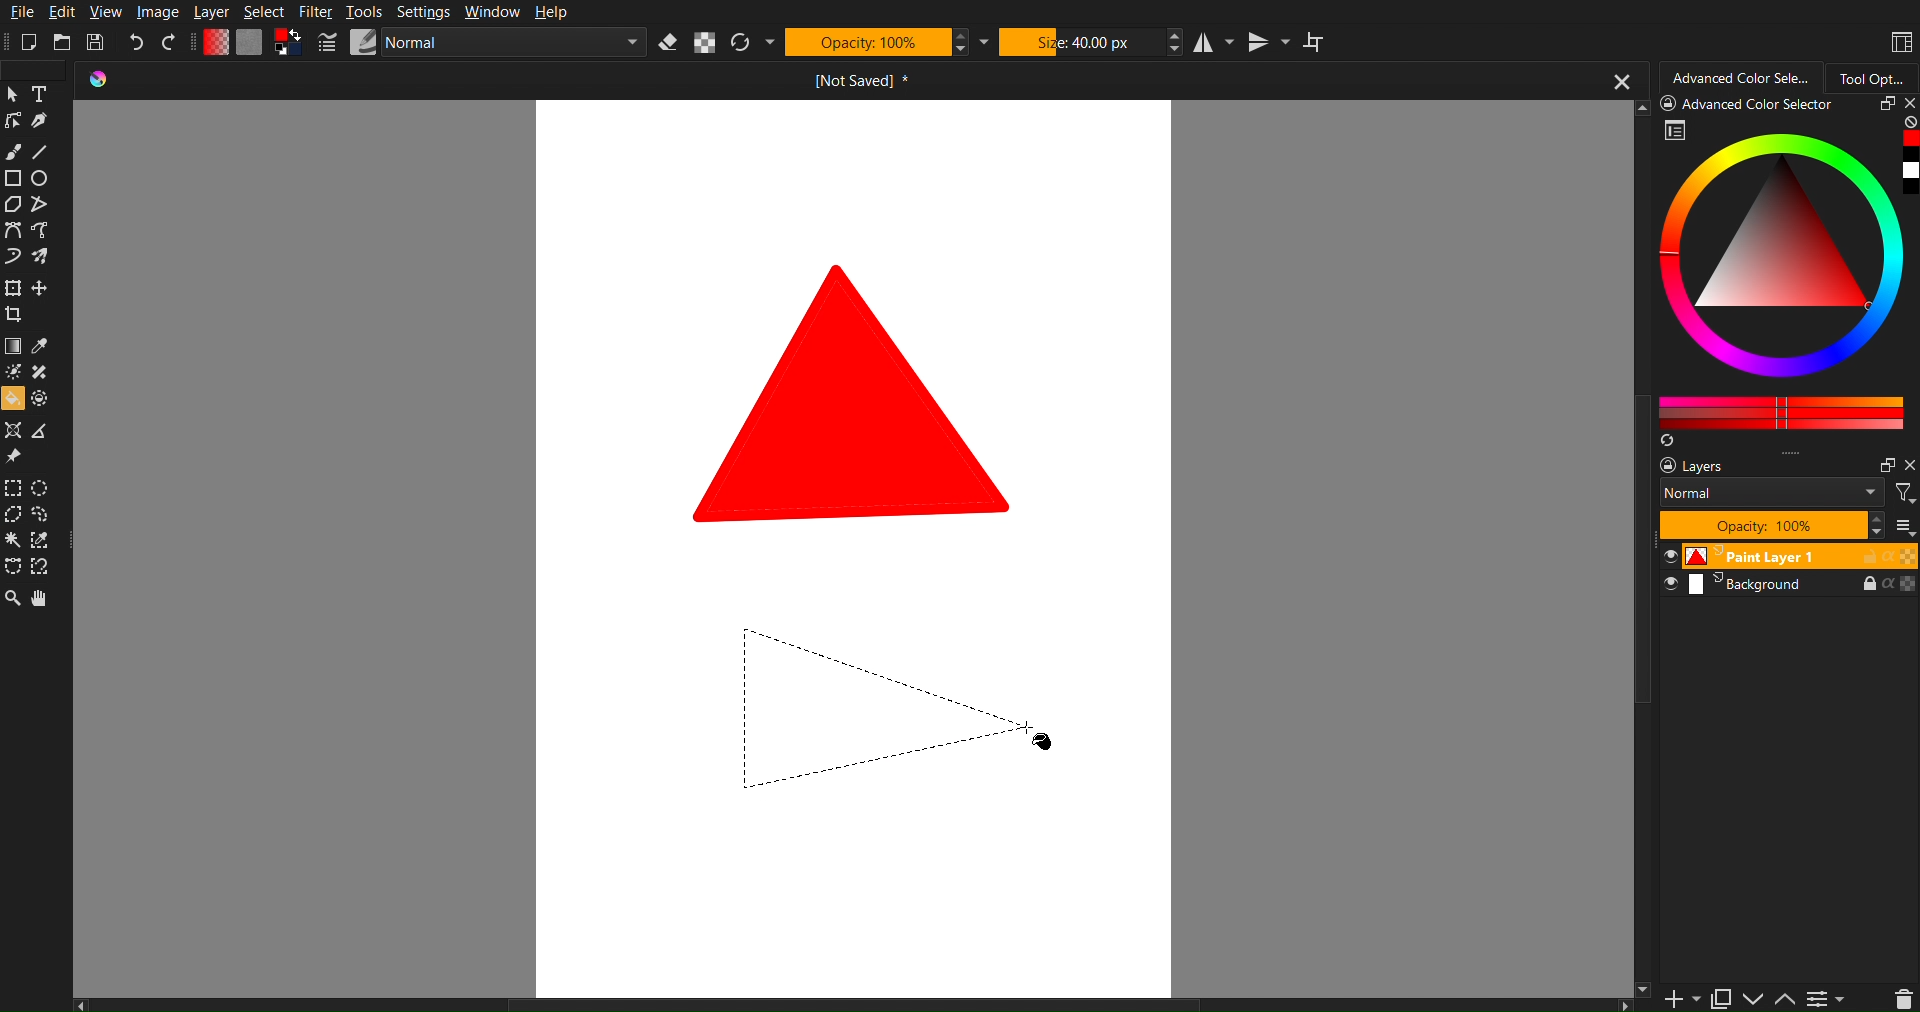 The image size is (1920, 1012). I want to click on Zoom, so click(12, 601).